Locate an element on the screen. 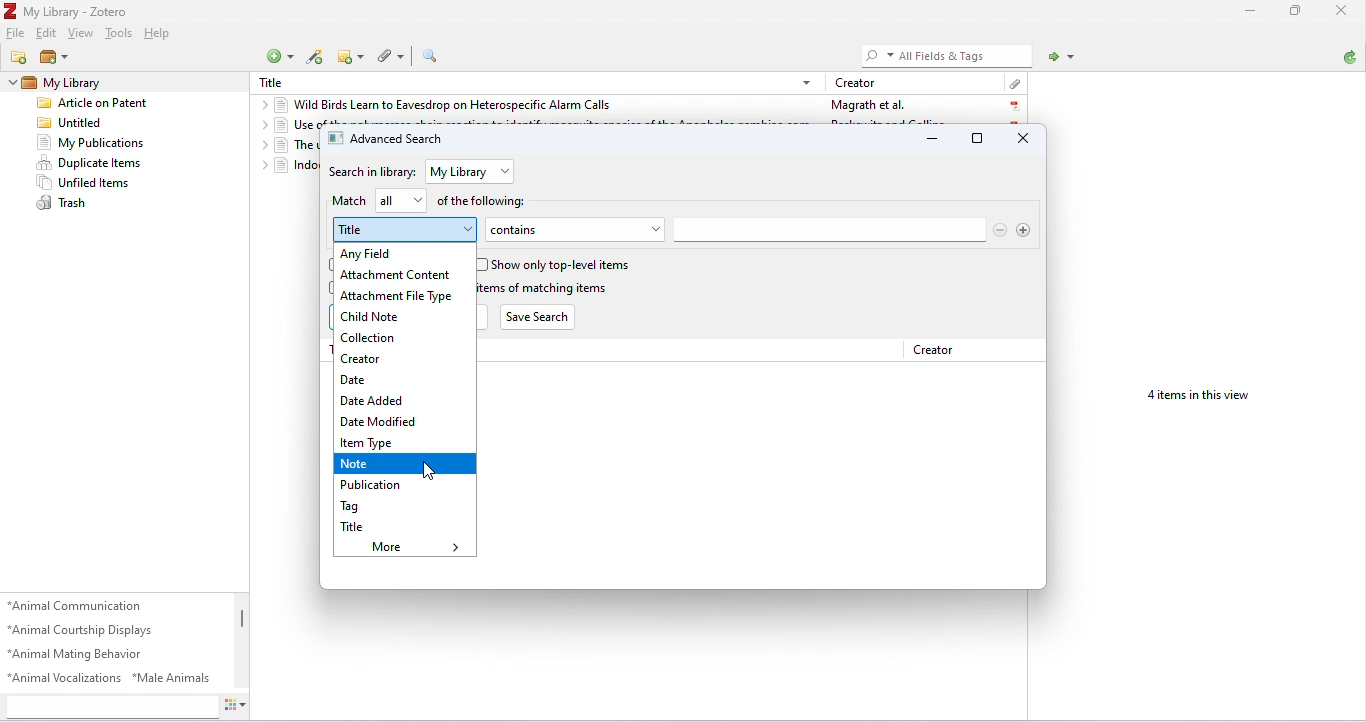  drop-down is located at coordinates (808, 83).